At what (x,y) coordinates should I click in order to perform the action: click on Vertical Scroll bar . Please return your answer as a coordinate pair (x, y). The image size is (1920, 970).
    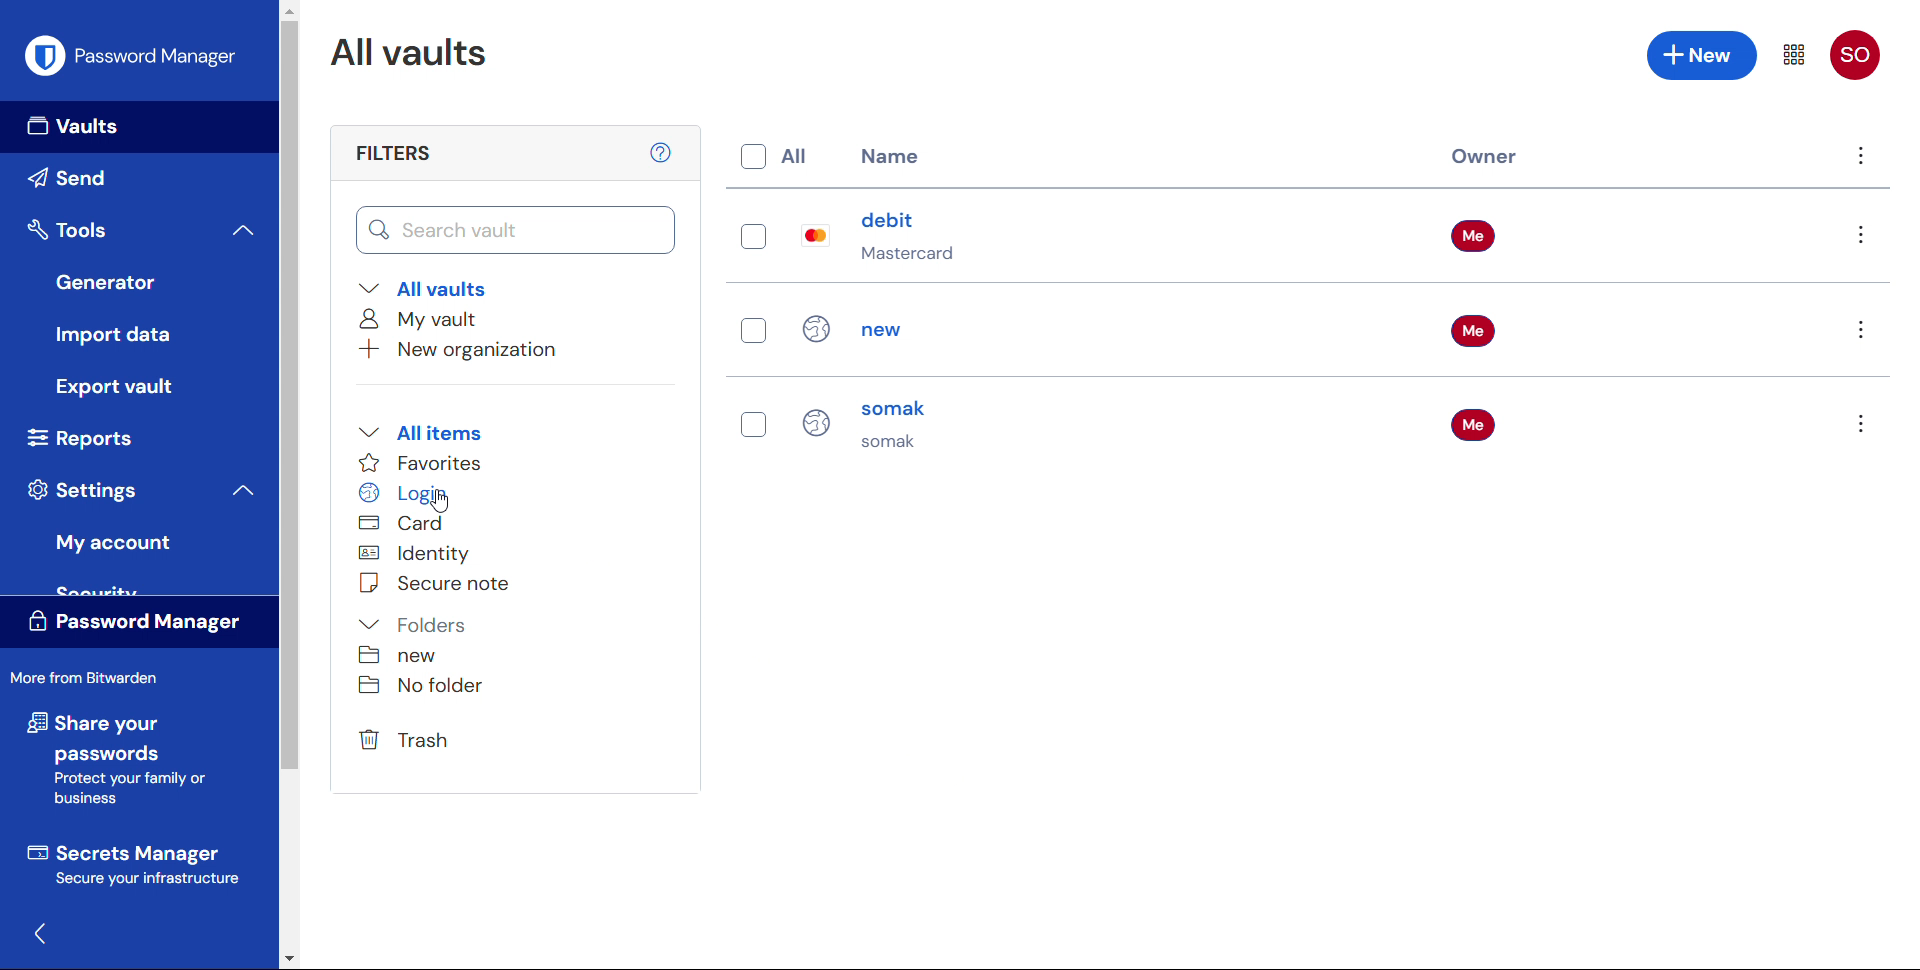
    Looking at the image, I should click on (288, 395).